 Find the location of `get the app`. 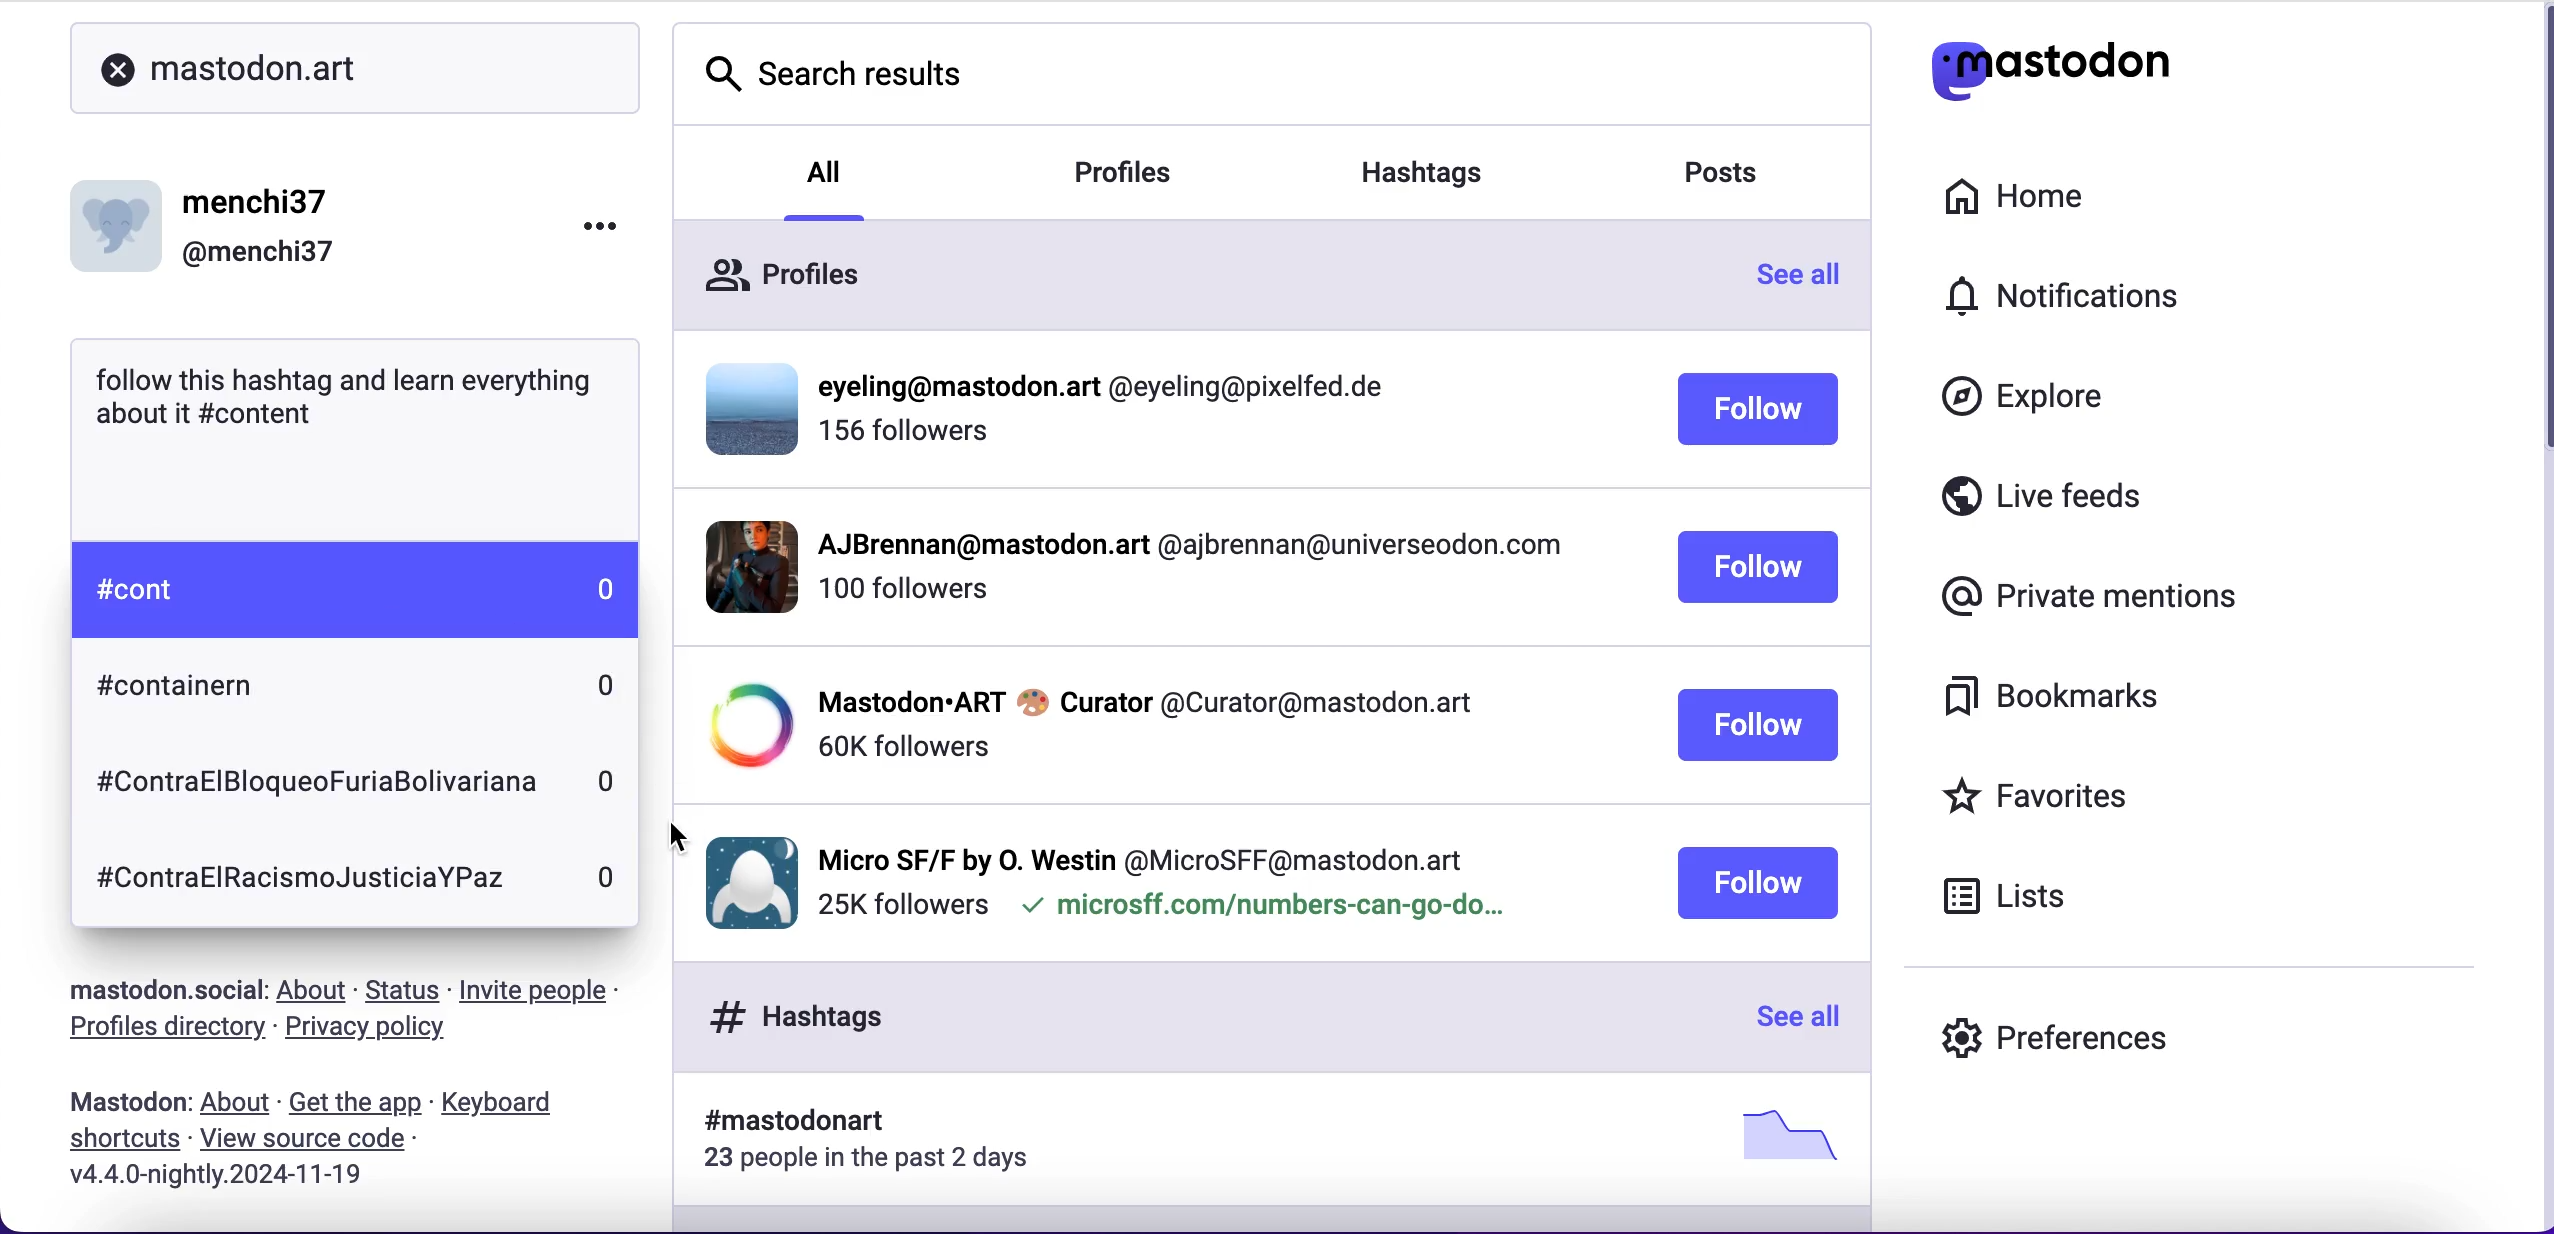

get the app is located at coordinates (354, 1103).